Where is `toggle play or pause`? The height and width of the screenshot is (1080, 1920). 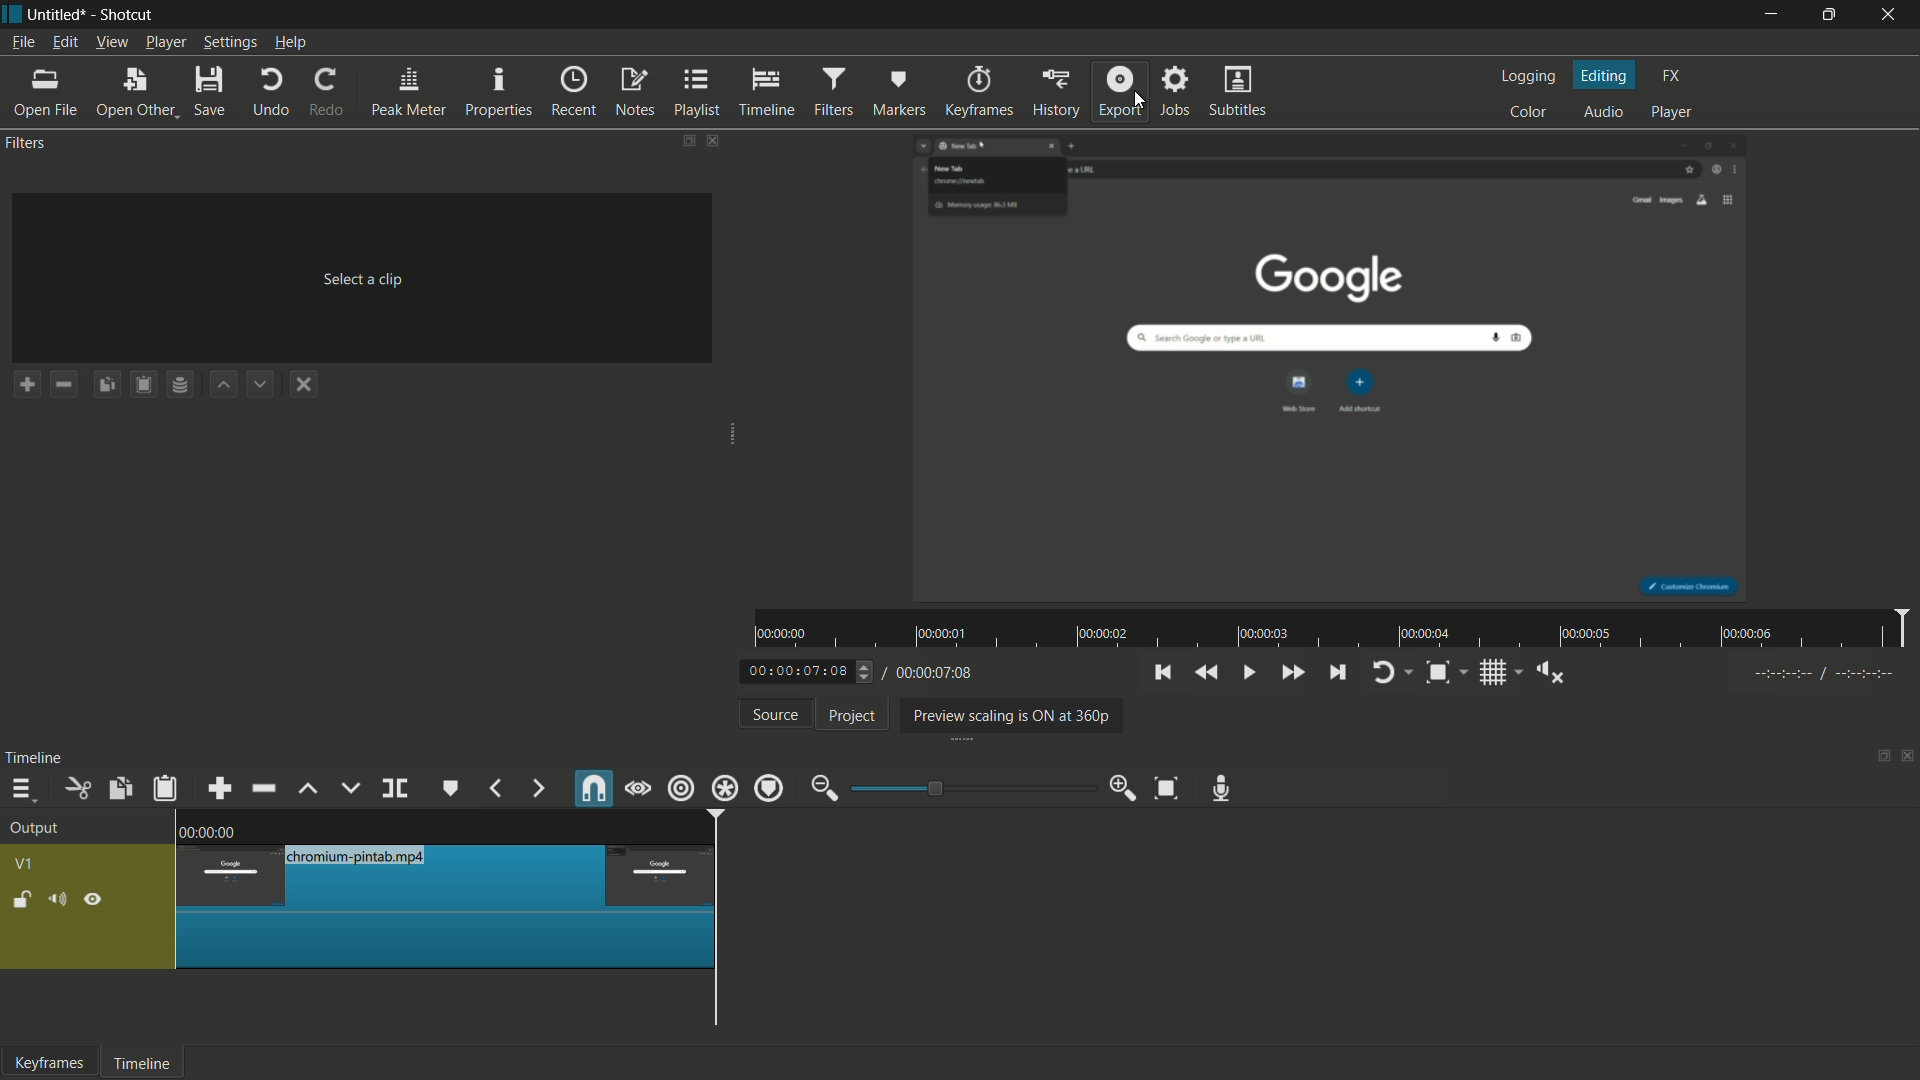
toggle play or pause is located at coordinates (1247, 671).